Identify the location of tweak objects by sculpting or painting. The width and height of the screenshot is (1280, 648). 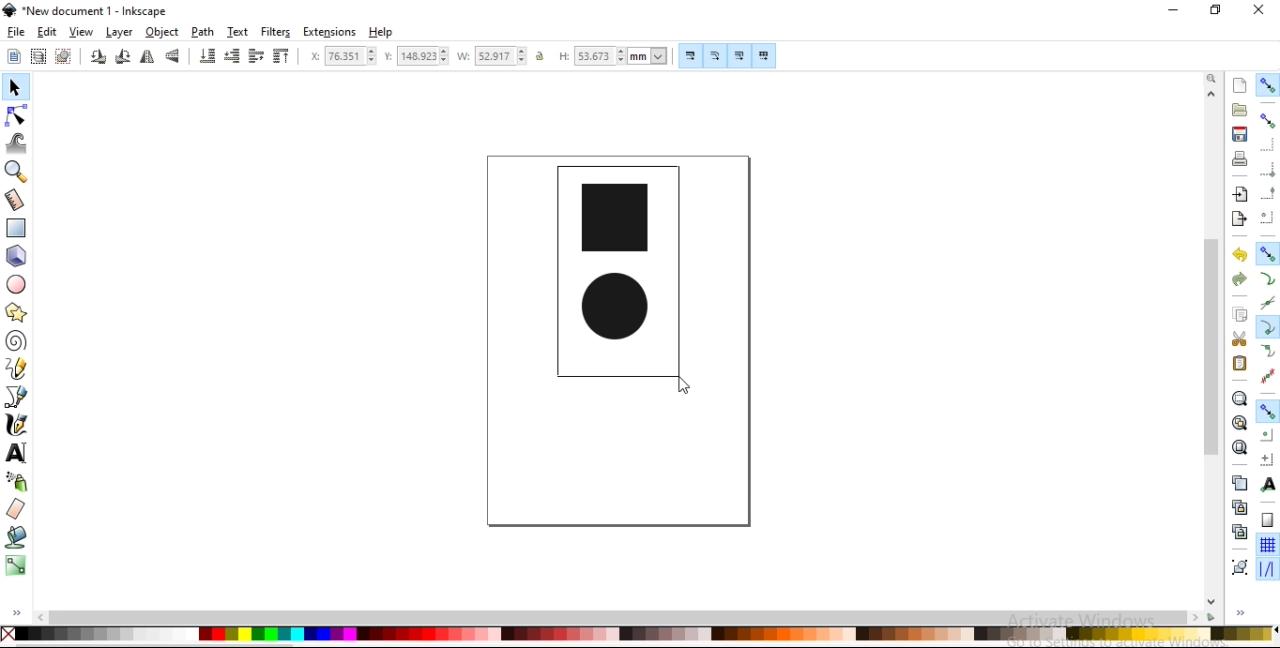
(17, 145).